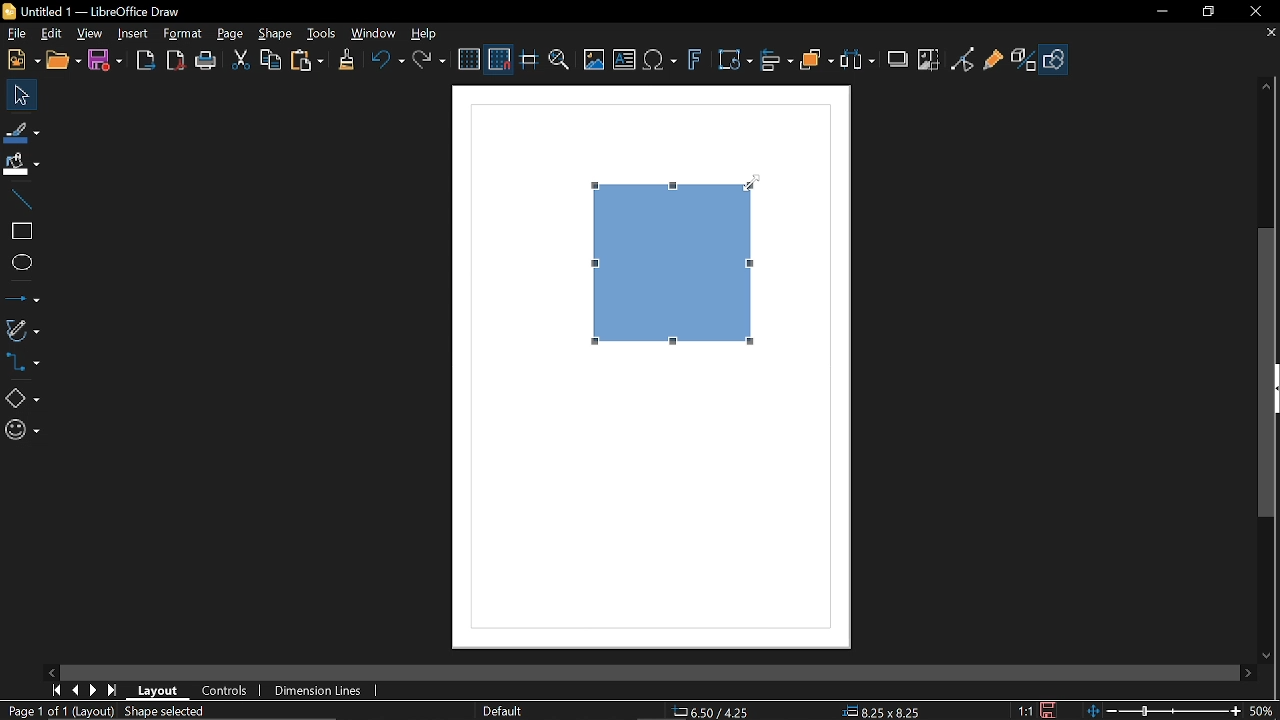 The width and height of the screenshot is (1280, 720). What do you see at coordinates (56, 692) in the screenshot?
I see `First page` at bounding box center [56, 692].